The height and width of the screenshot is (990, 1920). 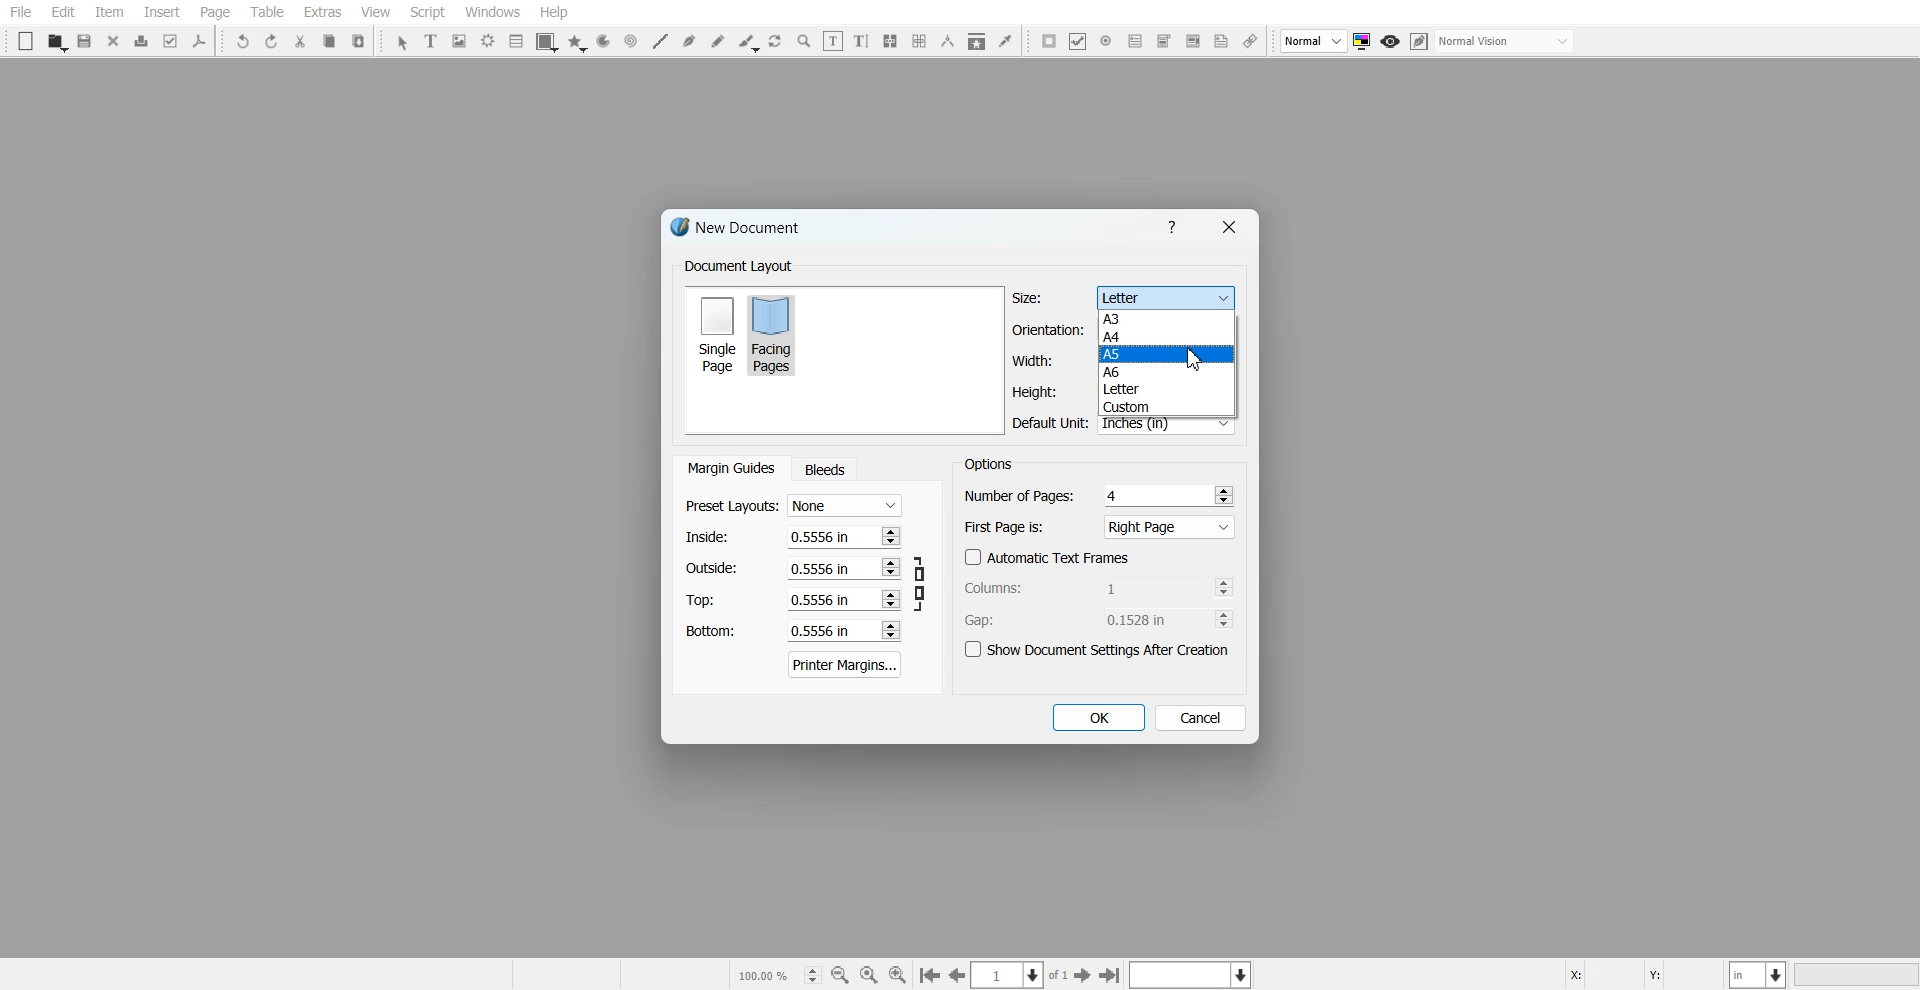 What do you see at coordinates (21, 12) in the screenshot?
I see `File` at bounding box center [21, 12].